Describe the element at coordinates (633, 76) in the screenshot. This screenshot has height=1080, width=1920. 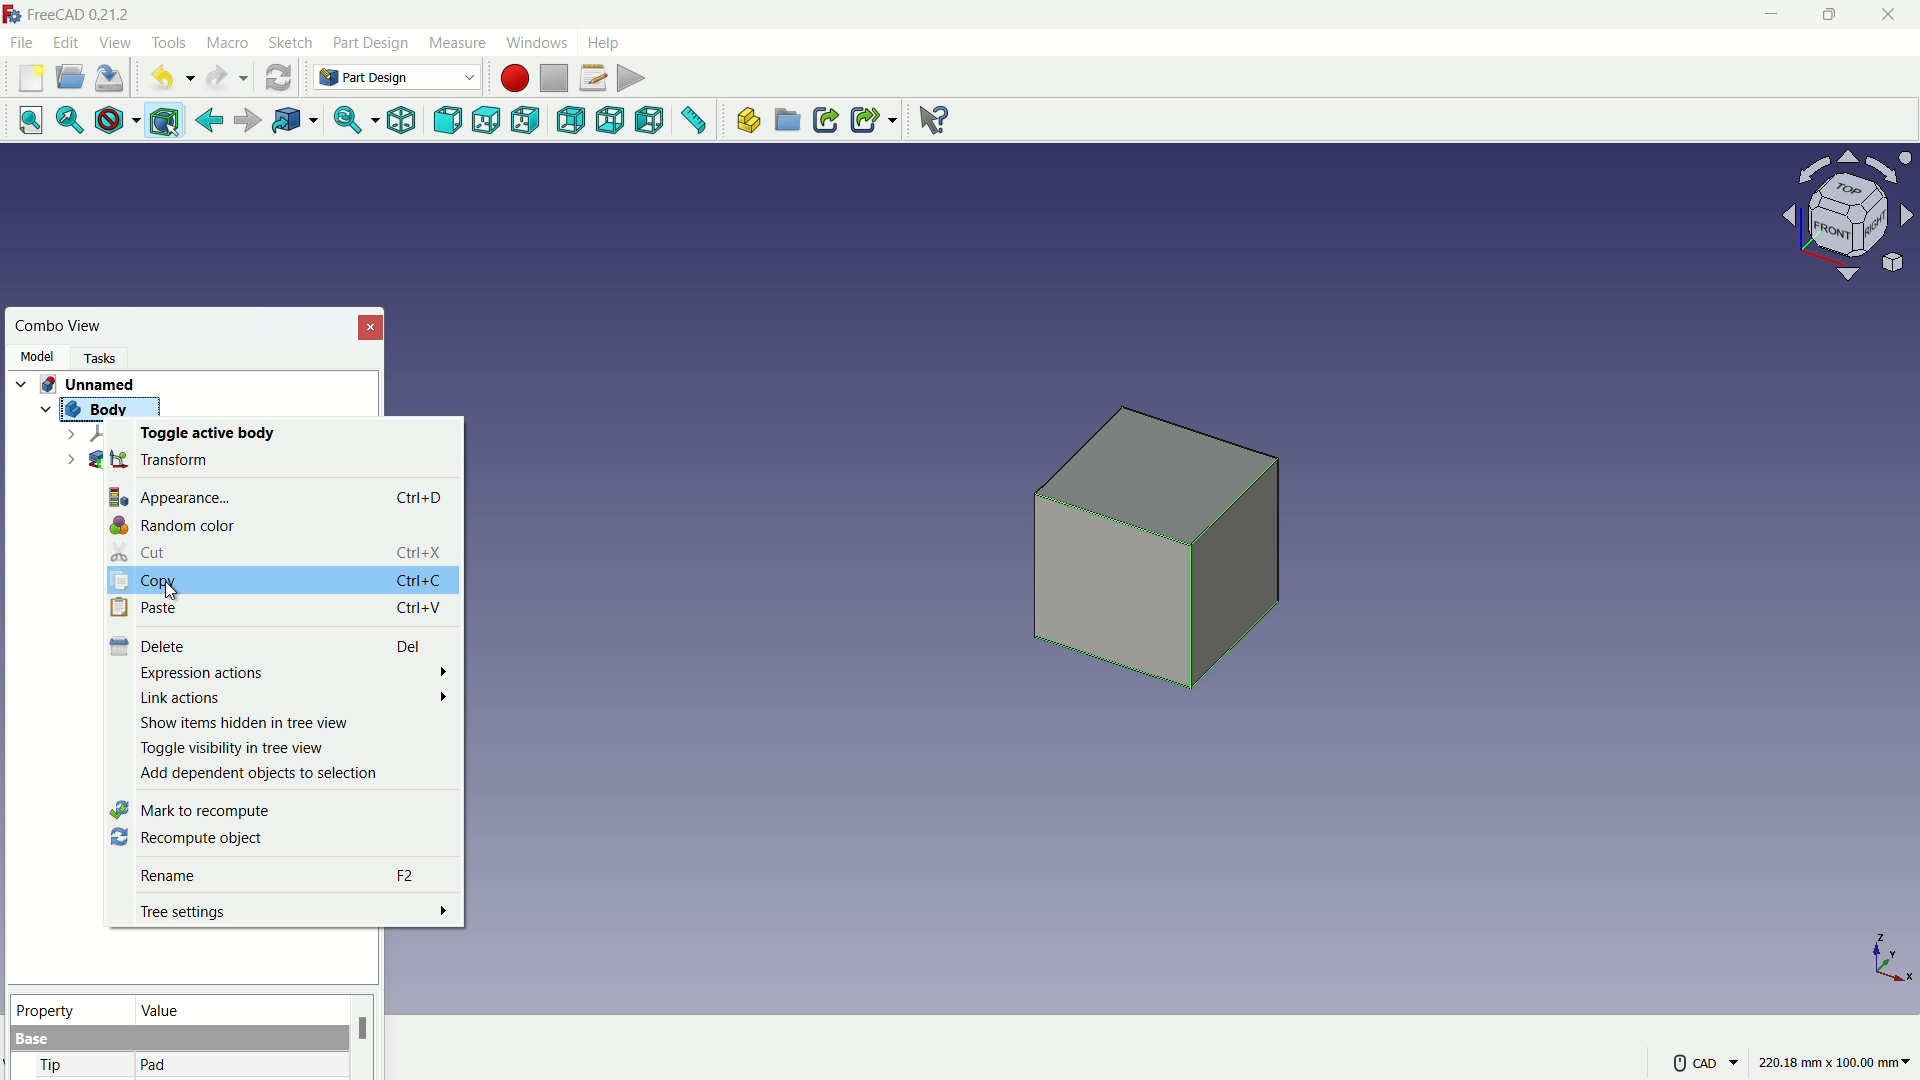
I see `execute macros` at that location.